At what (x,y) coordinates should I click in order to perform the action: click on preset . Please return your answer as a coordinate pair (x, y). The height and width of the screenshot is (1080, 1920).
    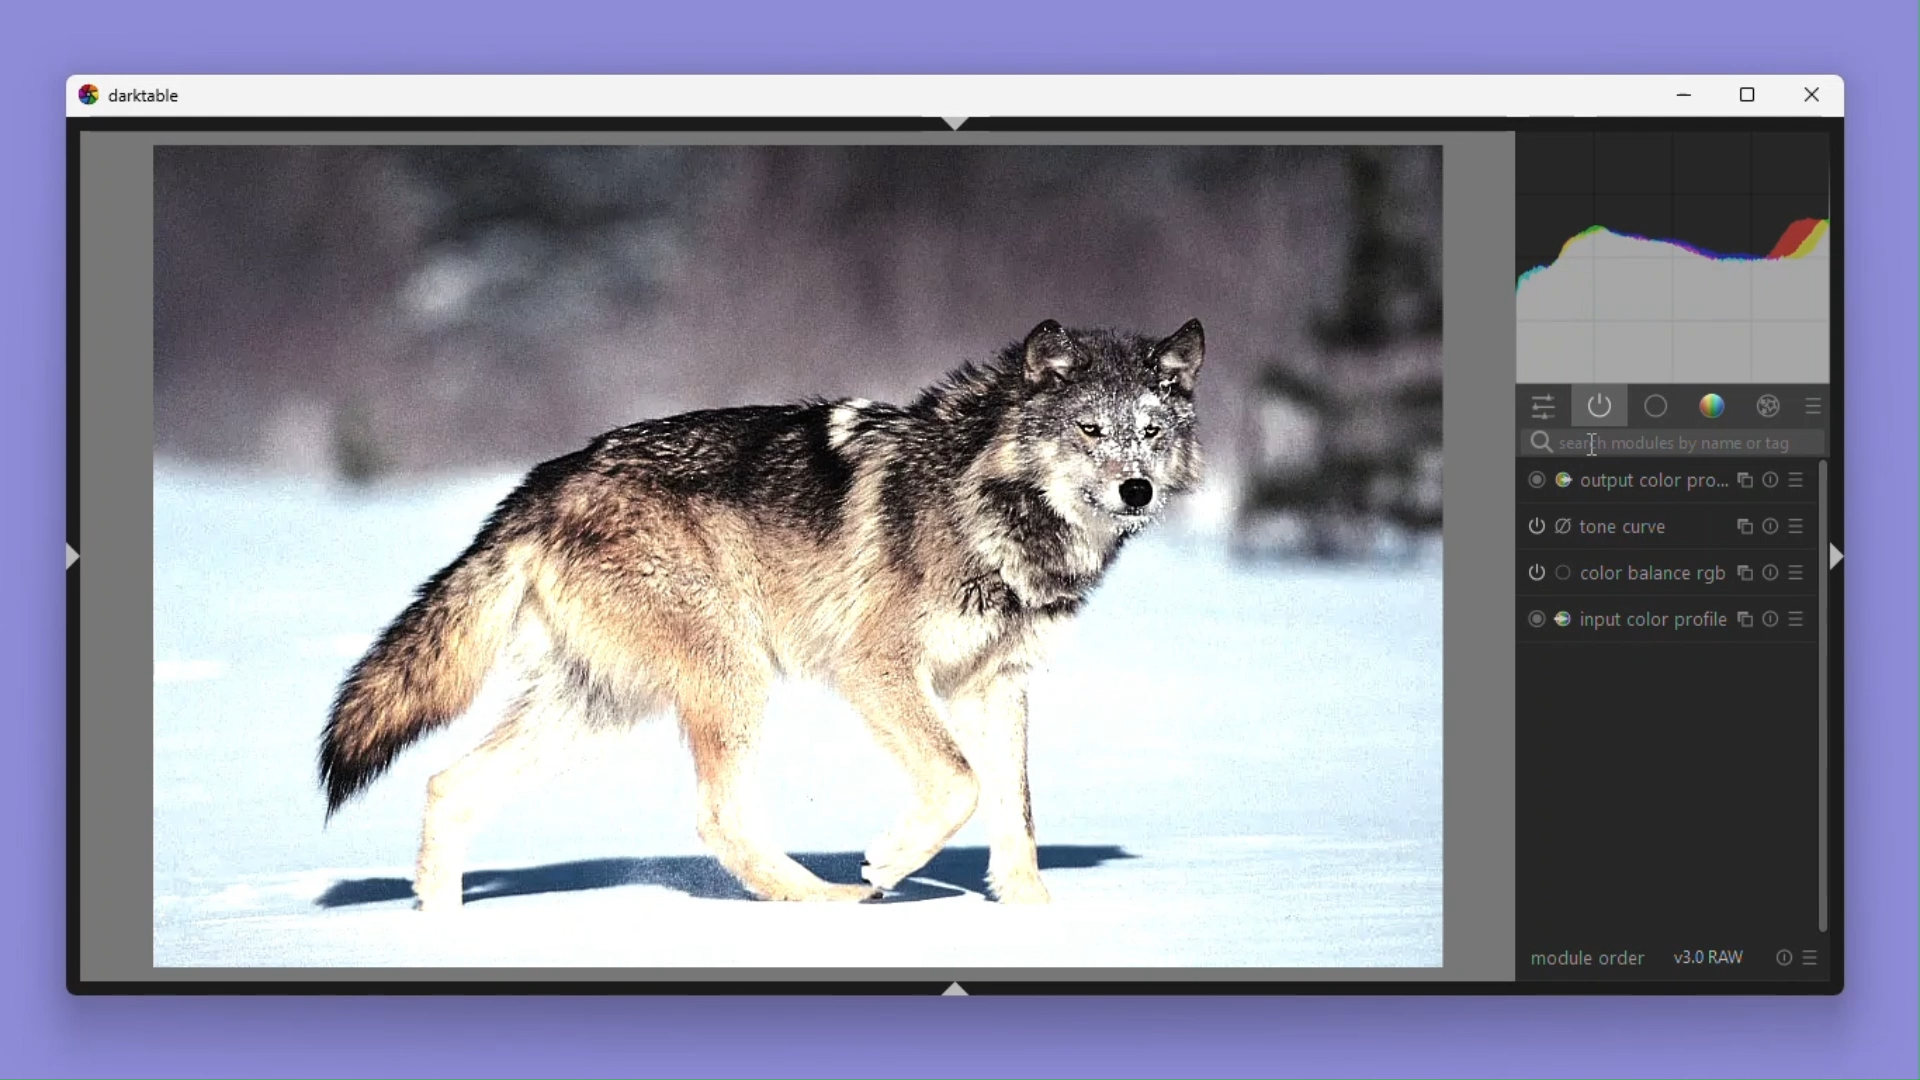
    Looking at the image, I should click on (1812, 956).